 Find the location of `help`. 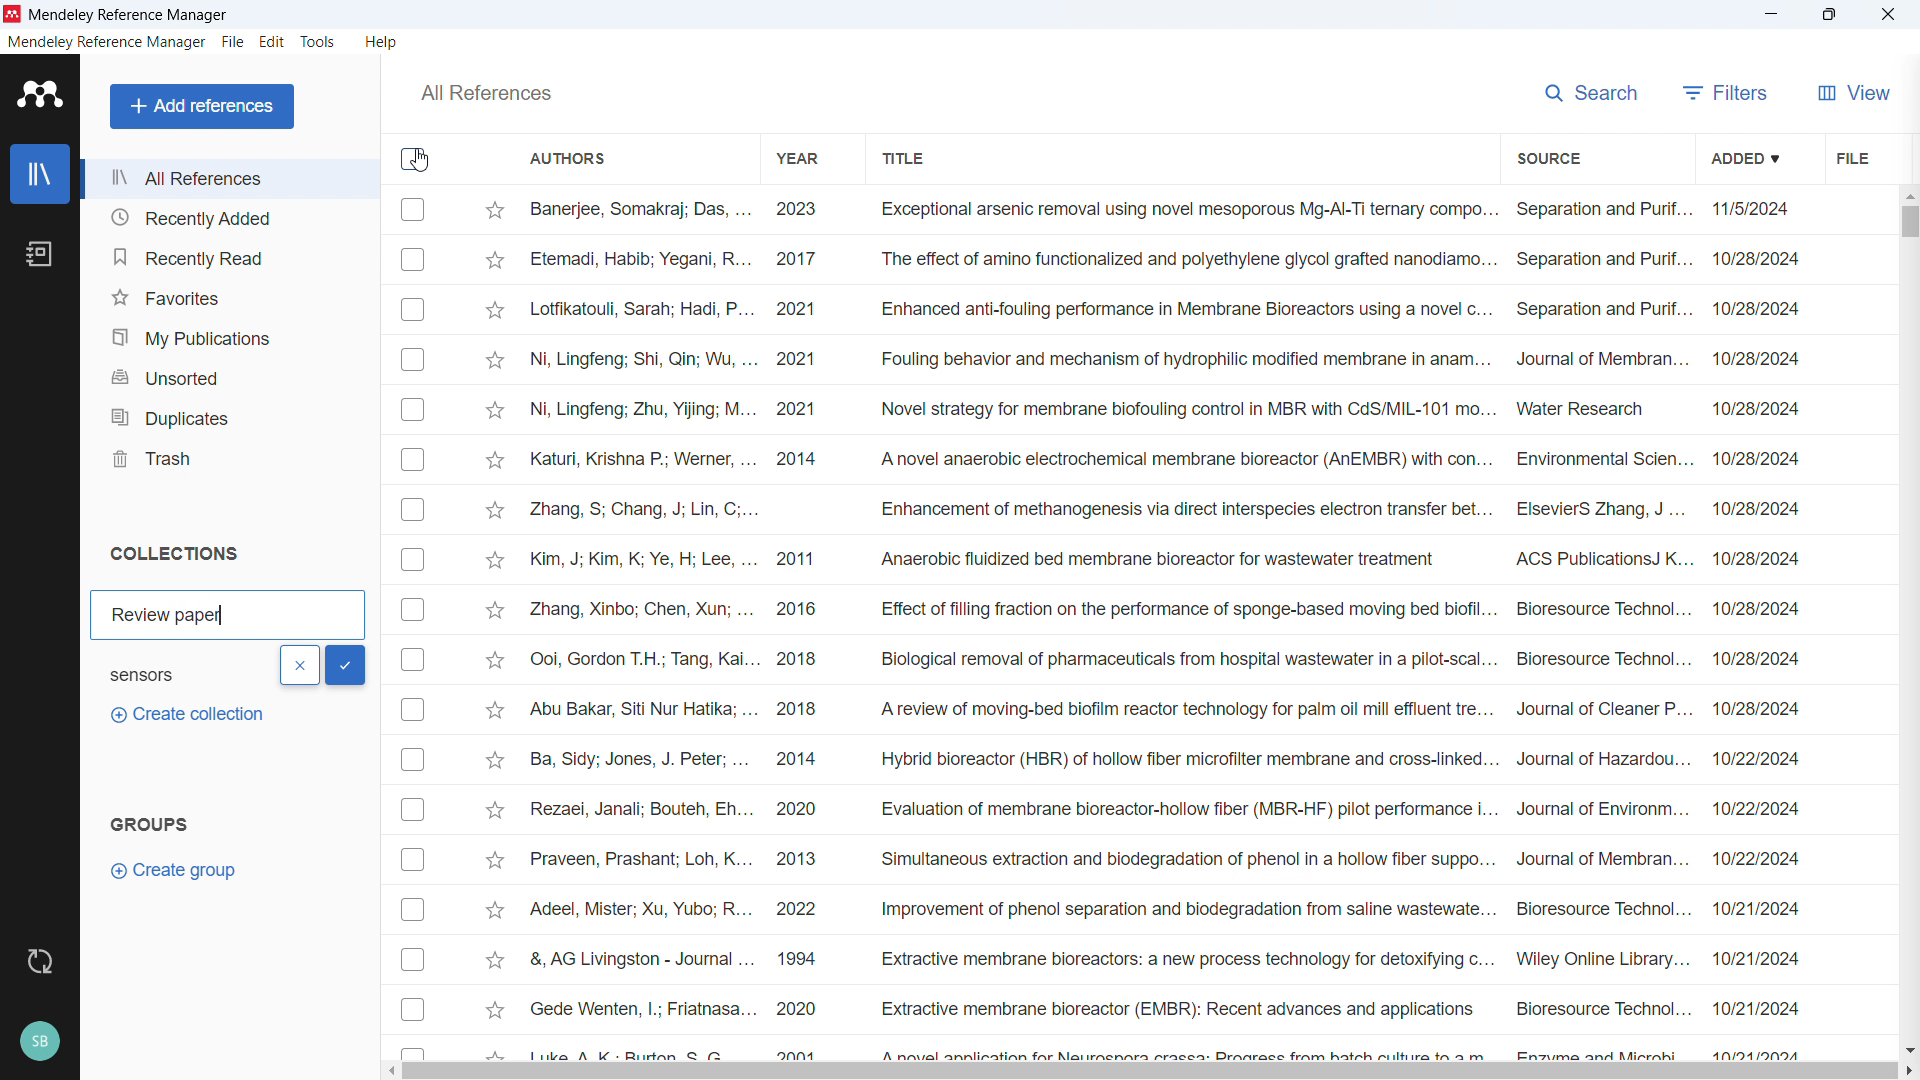

help is located at coordinates (384, 41).